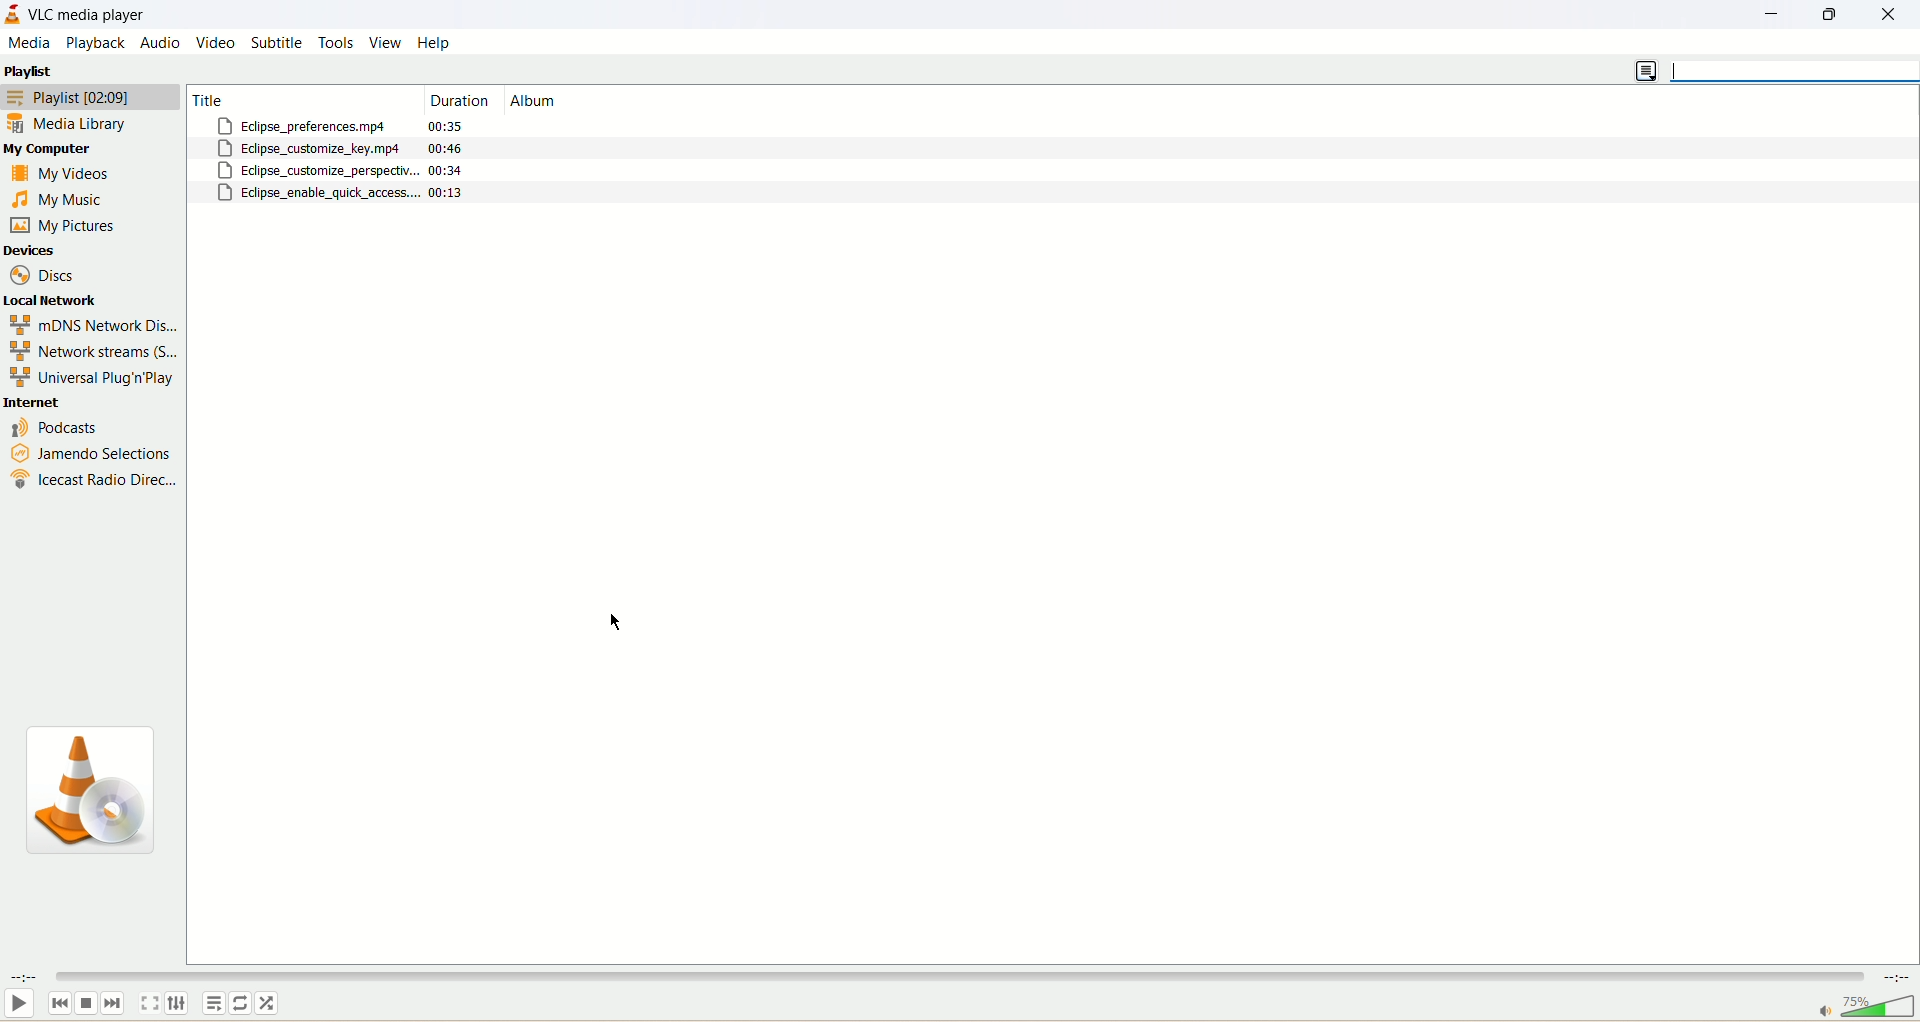 The height and width of the screenshot is (1022, 1920). Describe the element at coordinates (23, 1004) in the screenshot. I see `play` at that location.